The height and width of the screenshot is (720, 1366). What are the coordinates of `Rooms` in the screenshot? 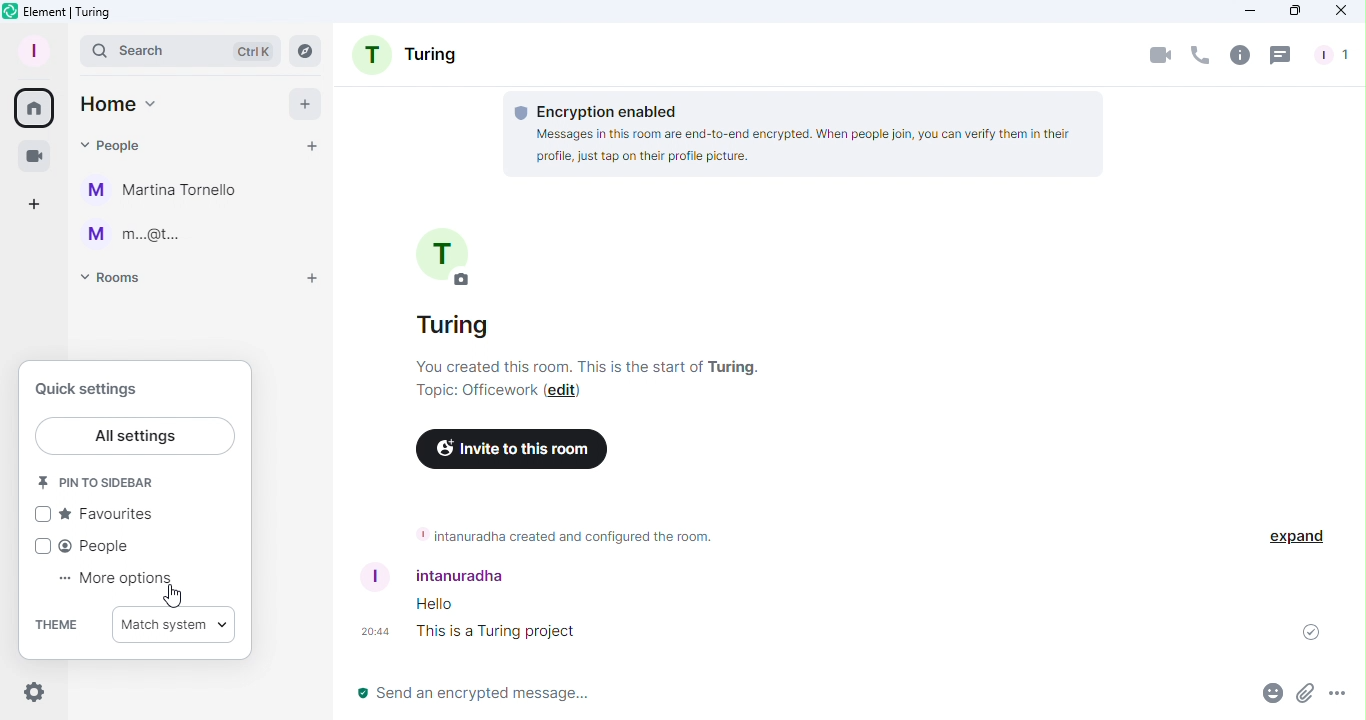 It's located at (120, 283).